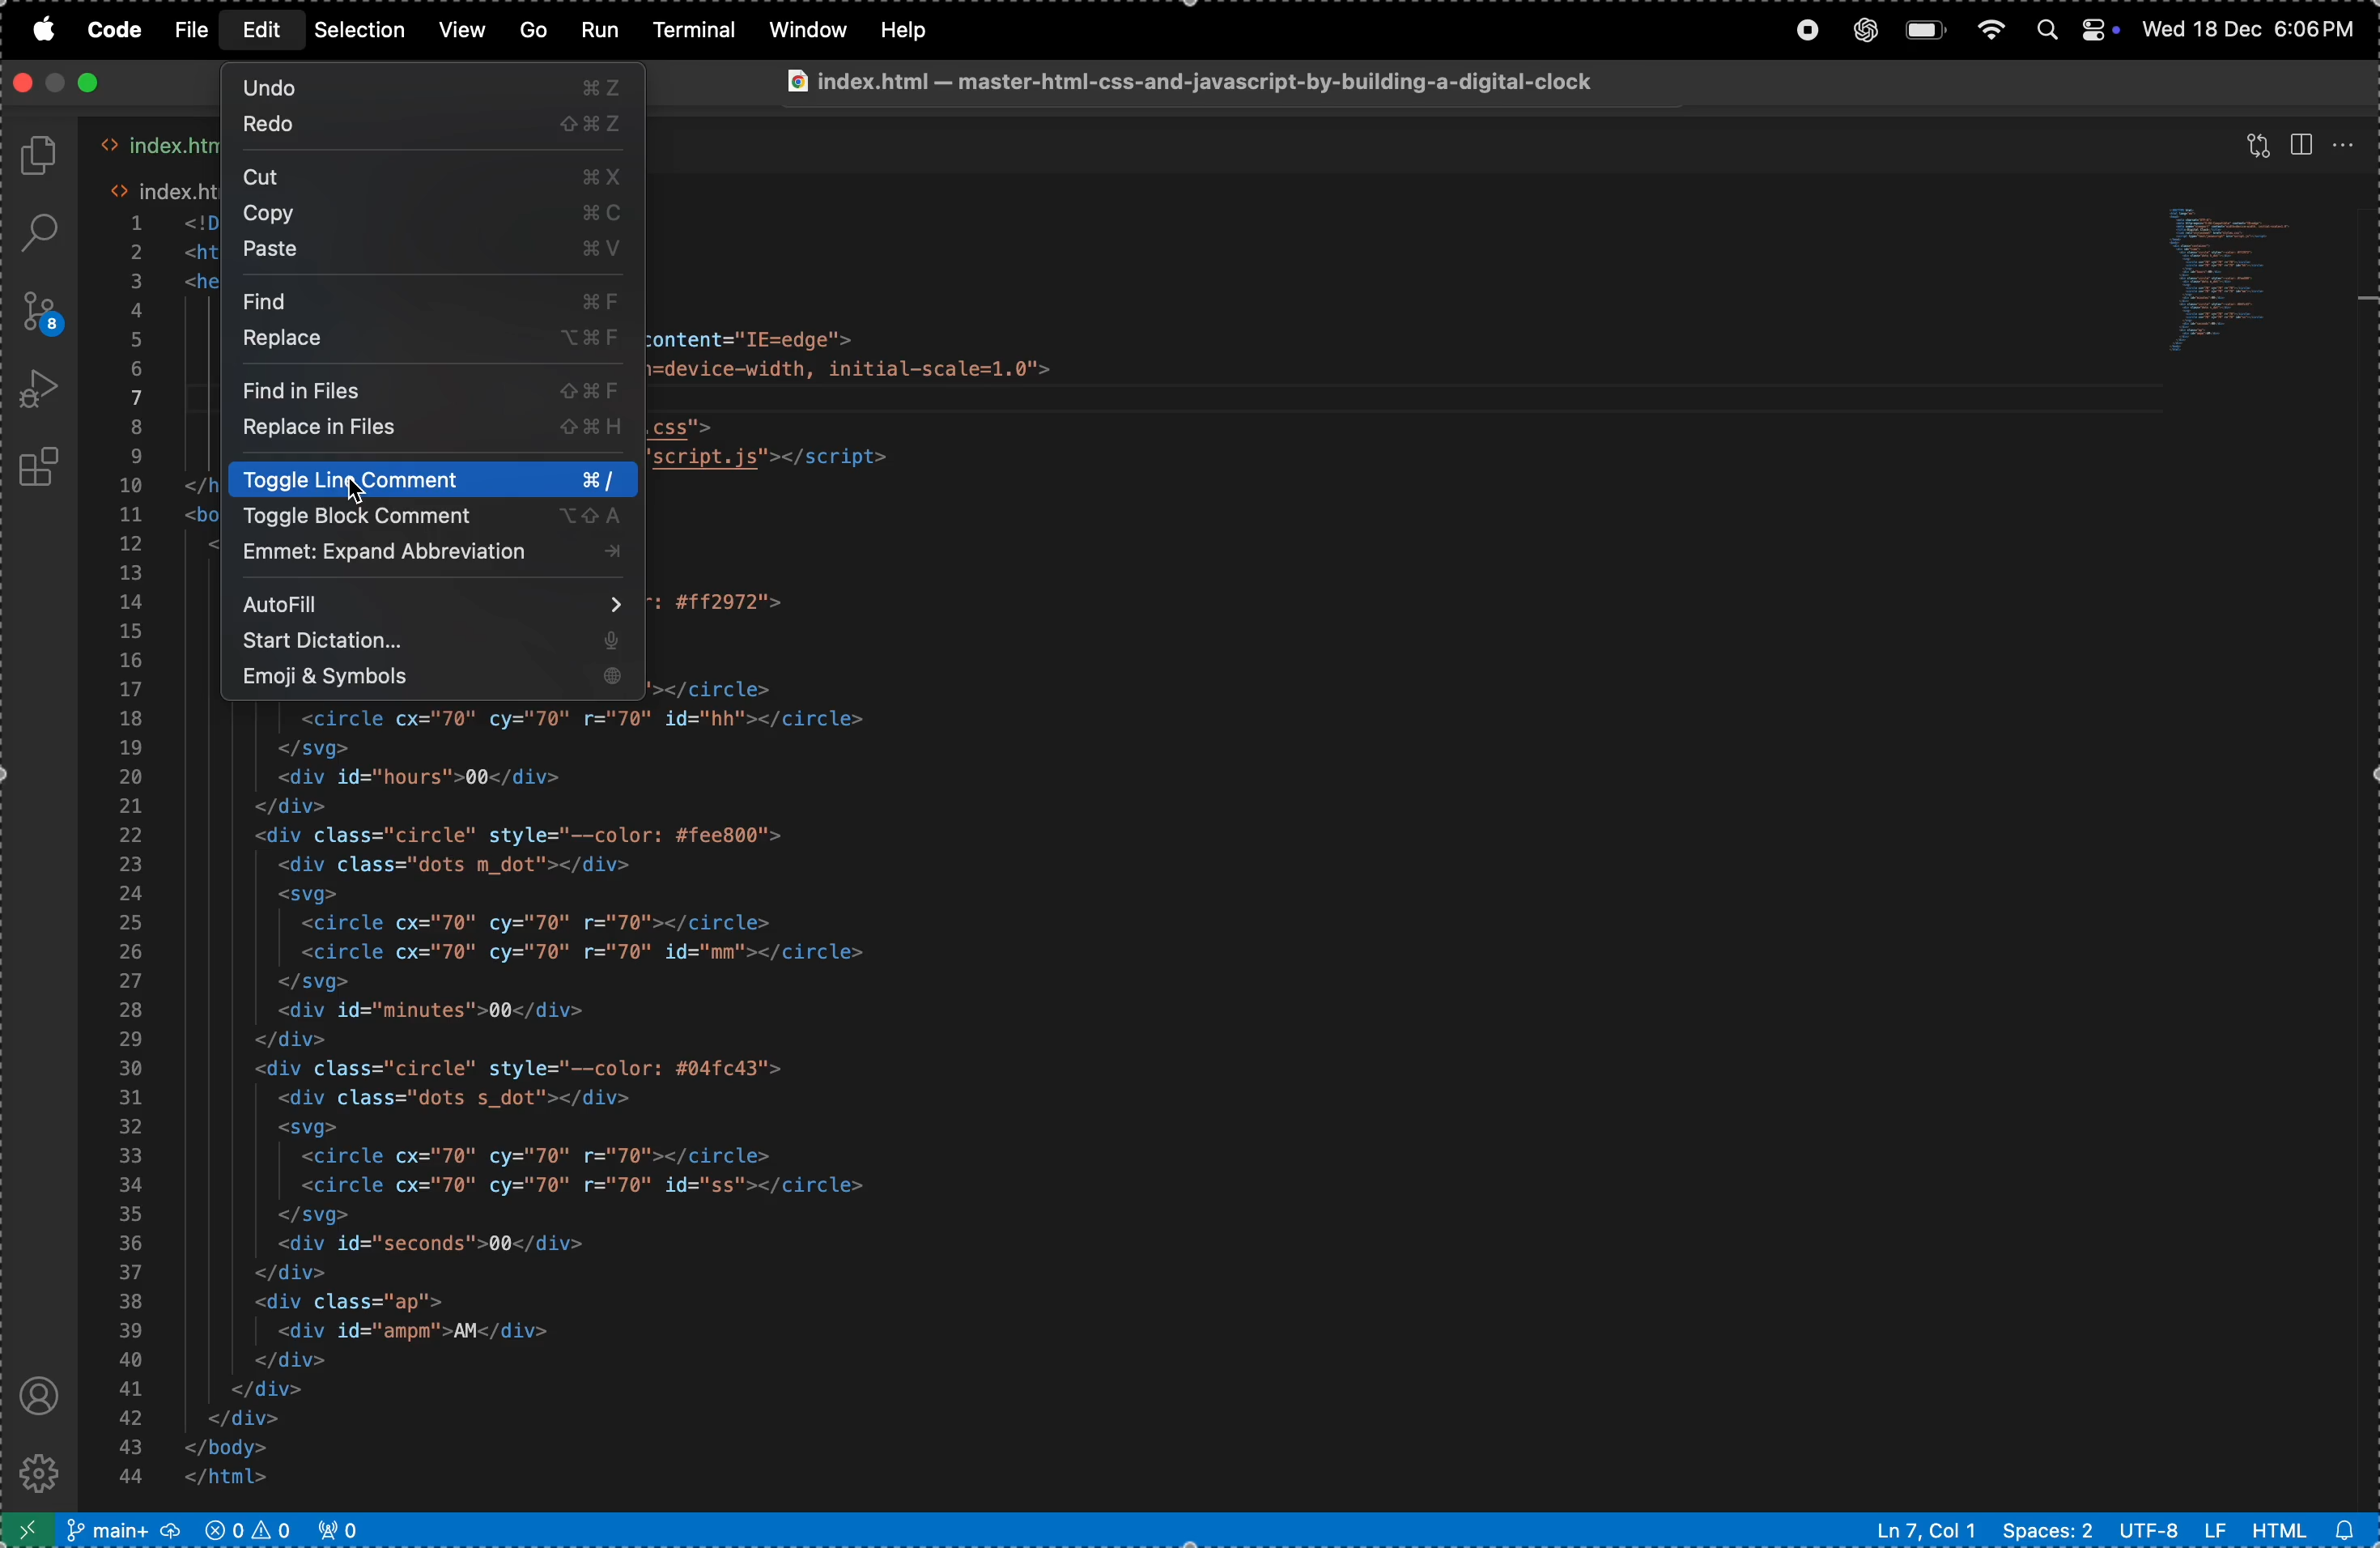 The height and width of the screenshot is (1548, 2380). What do you see at coordinates (1921, 1530) in the screenshot?
I see `Ln7 col 2` at bounding box center [1921, 1530].